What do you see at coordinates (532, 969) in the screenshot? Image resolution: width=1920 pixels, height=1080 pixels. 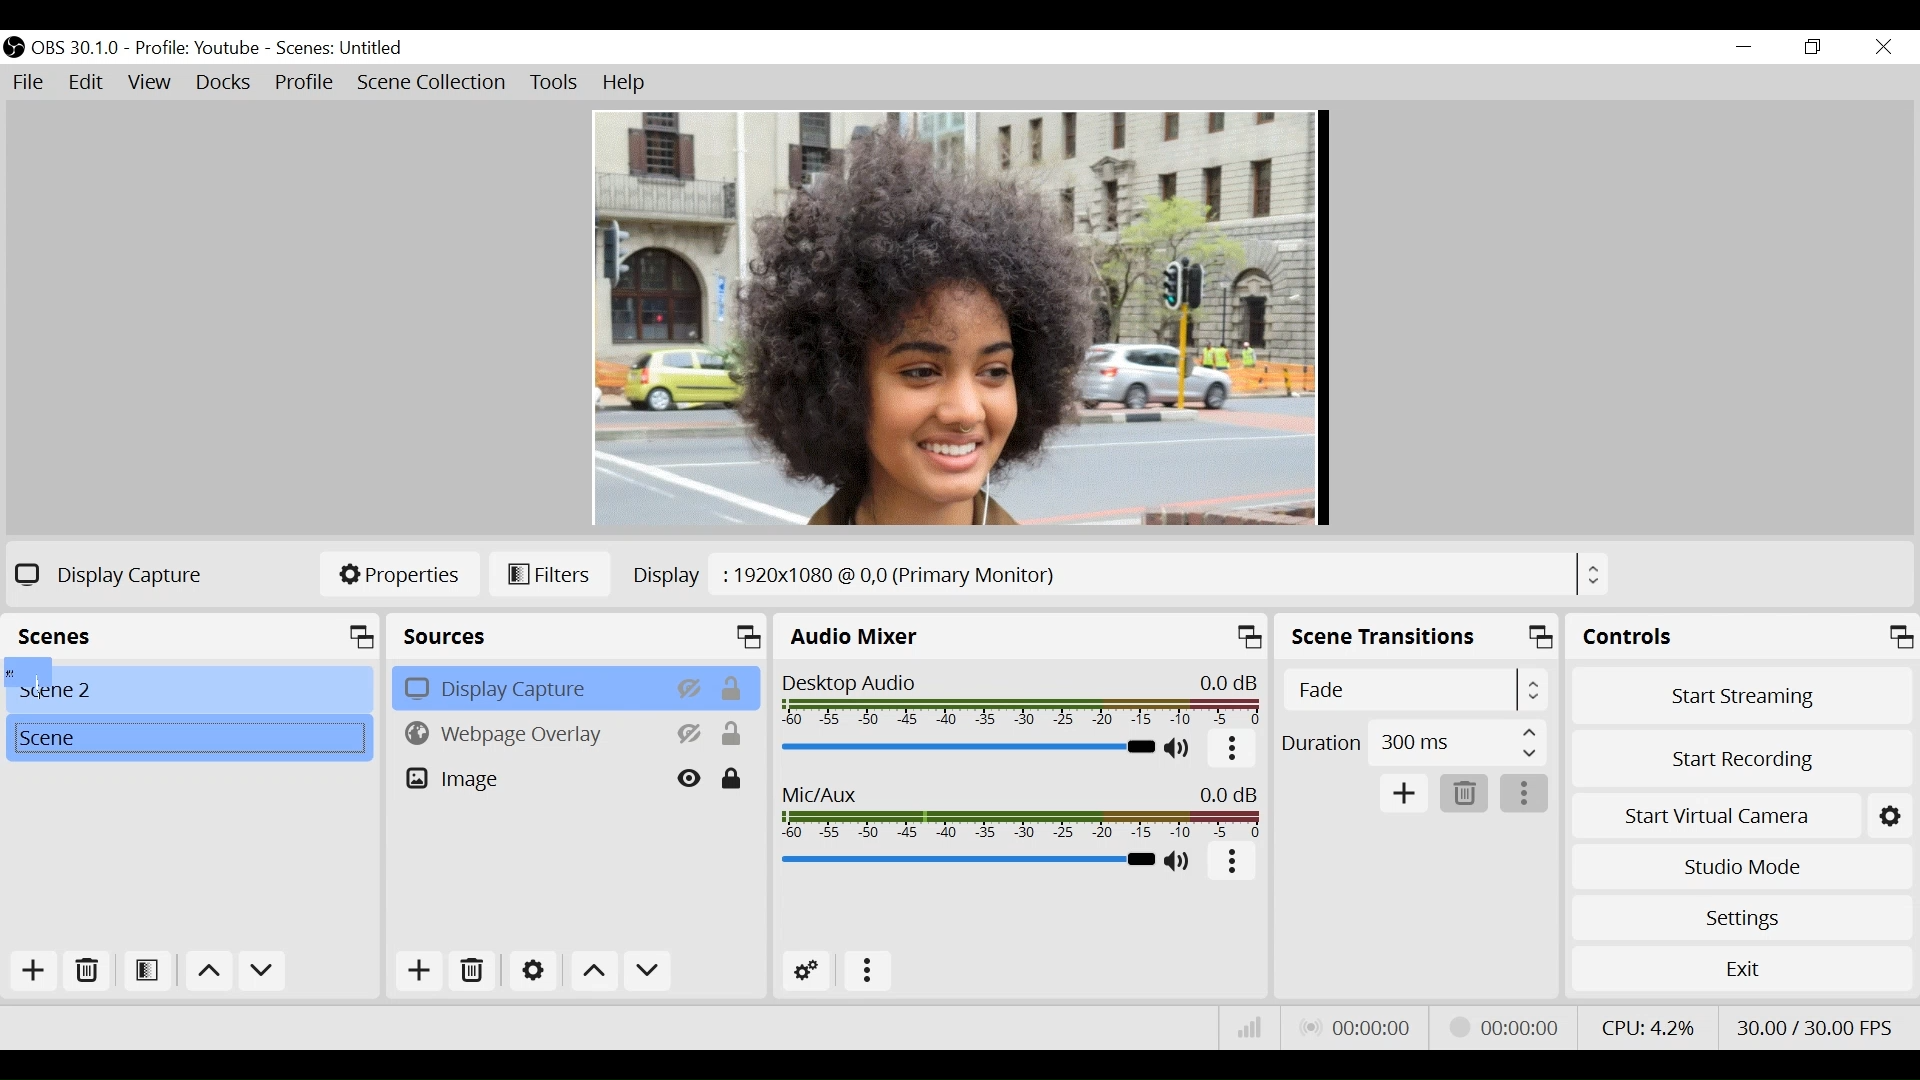 I see `Settings` at bounding box center [532, 969].